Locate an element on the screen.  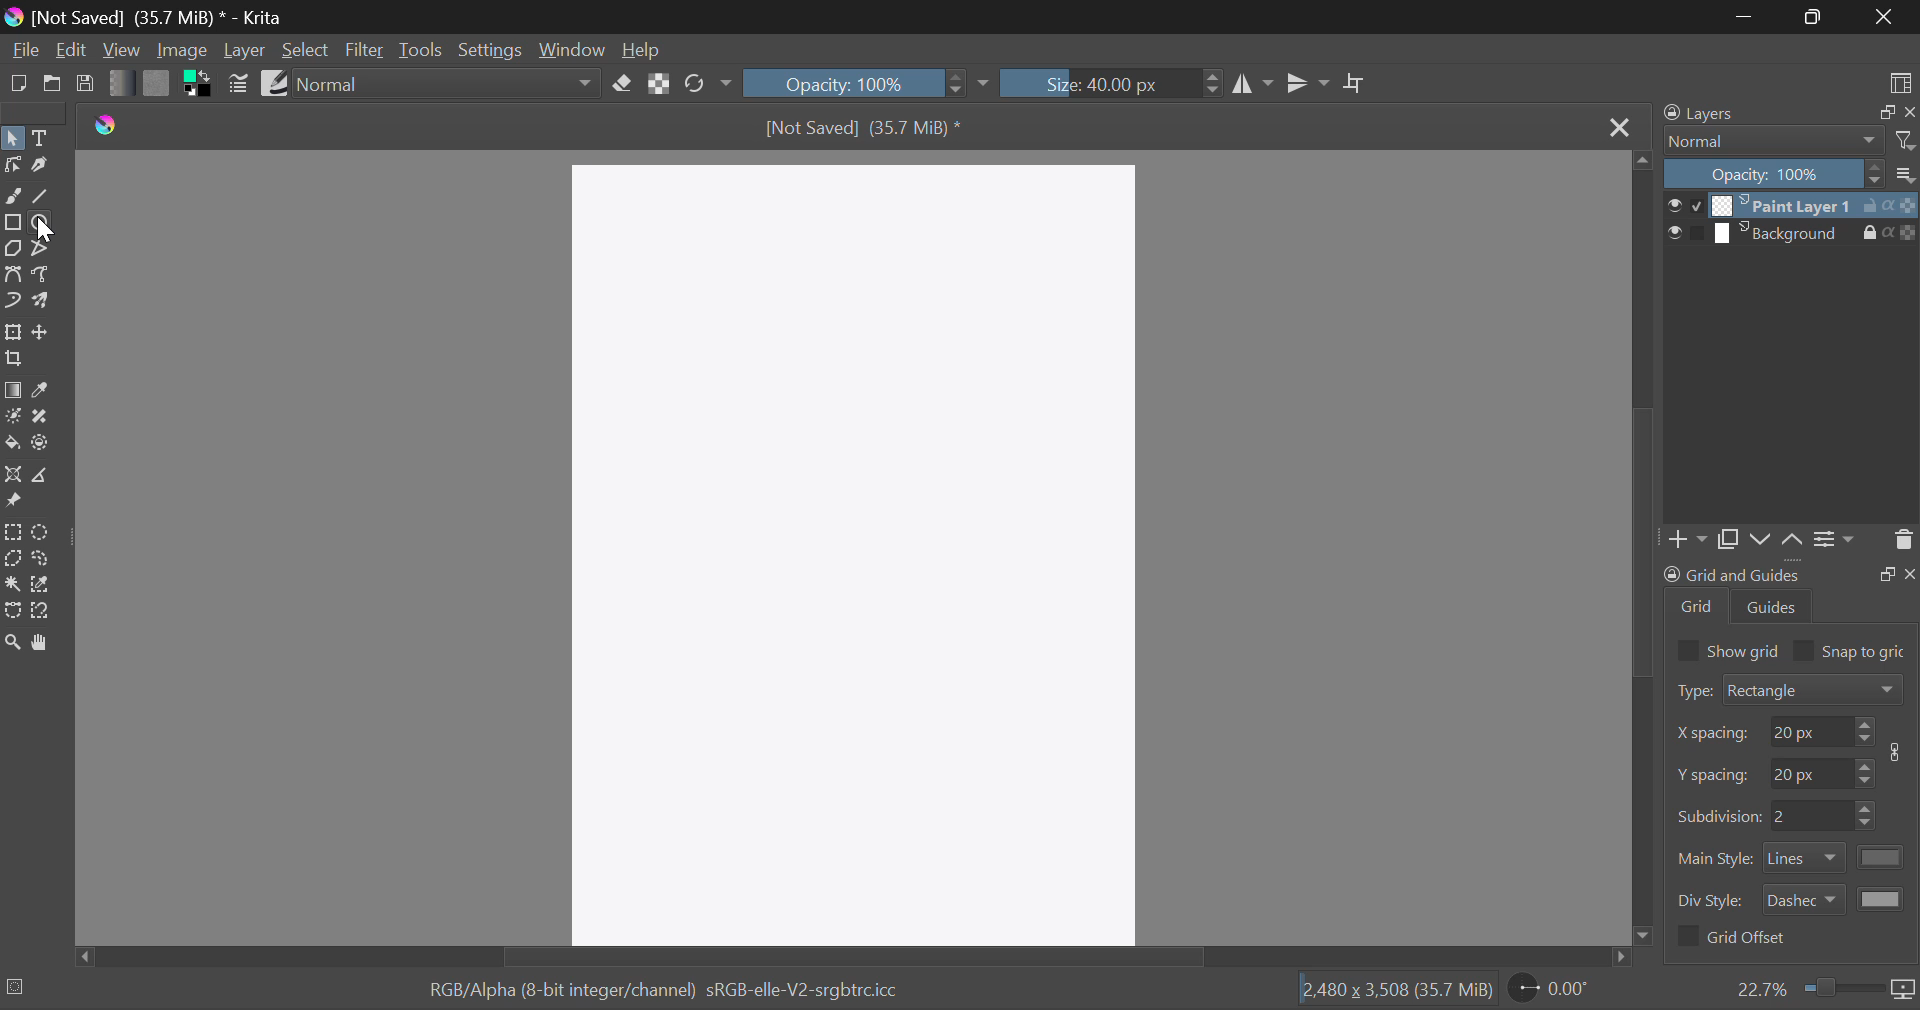
Window is located at coordinates (572, 52).